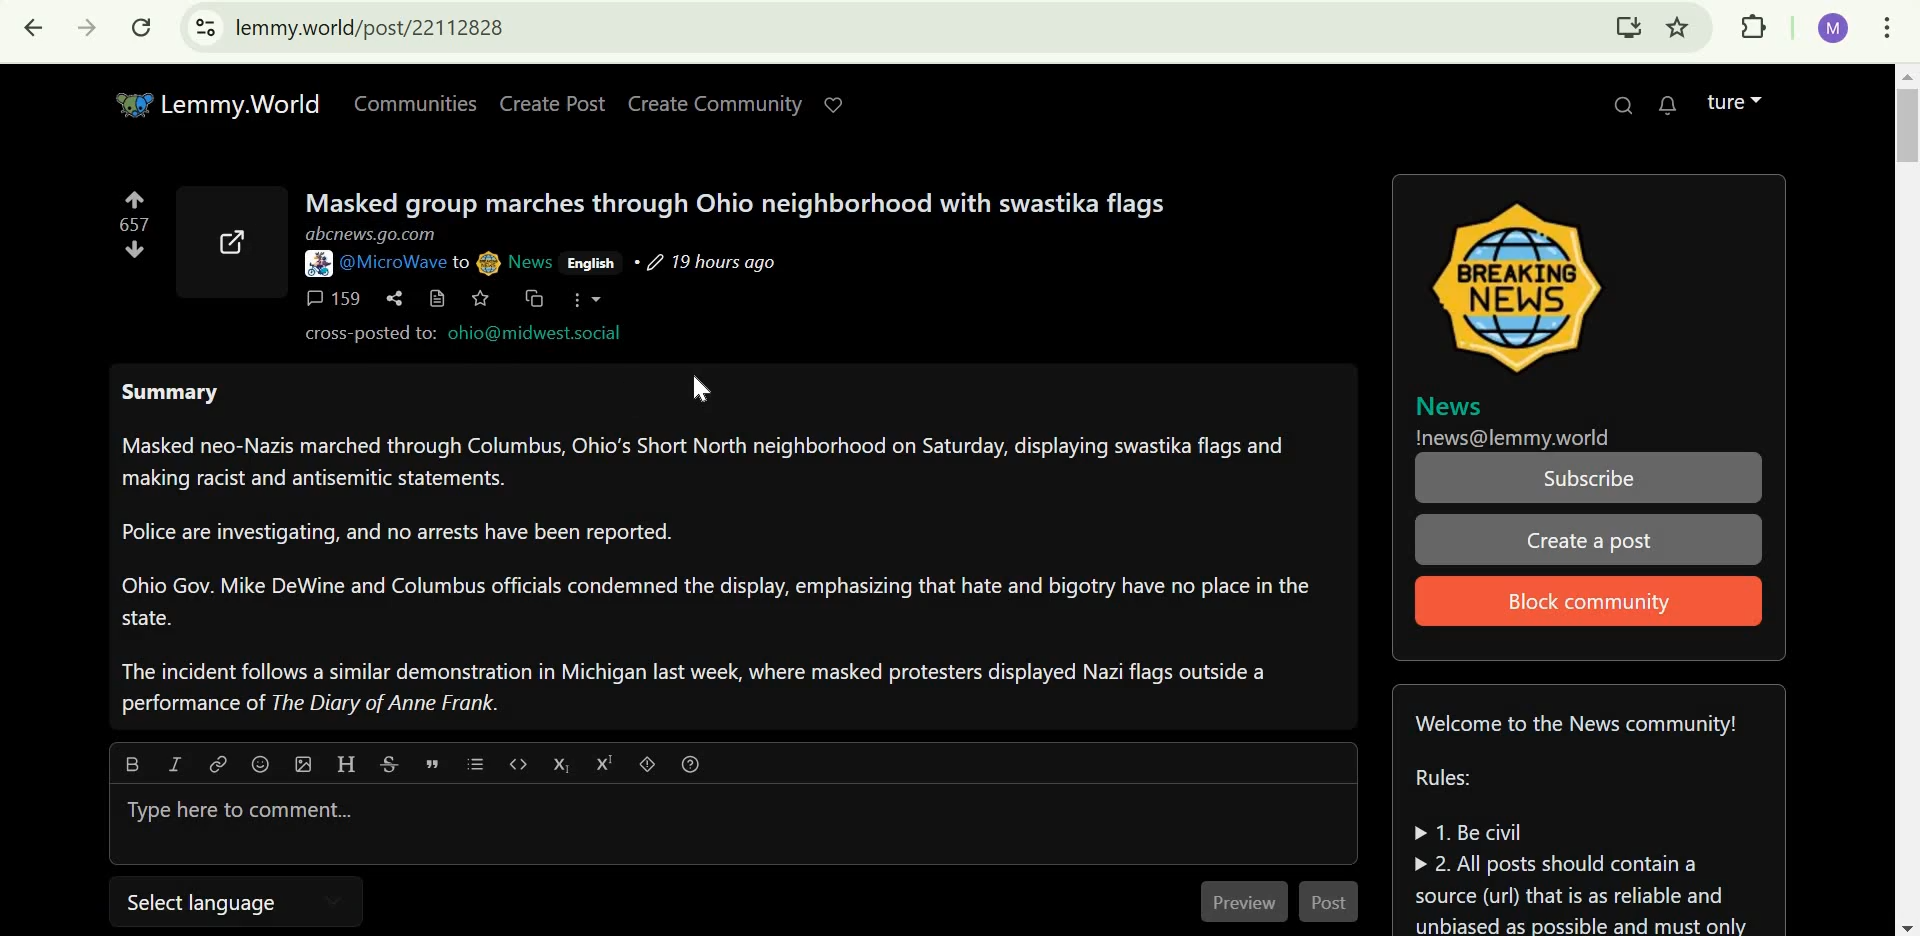 The height and width of the screenshot is (936, 1920). What do you see at coordinates (1623, 104) in the screenshot?
I see `search` at bounding box center [1623, 104].